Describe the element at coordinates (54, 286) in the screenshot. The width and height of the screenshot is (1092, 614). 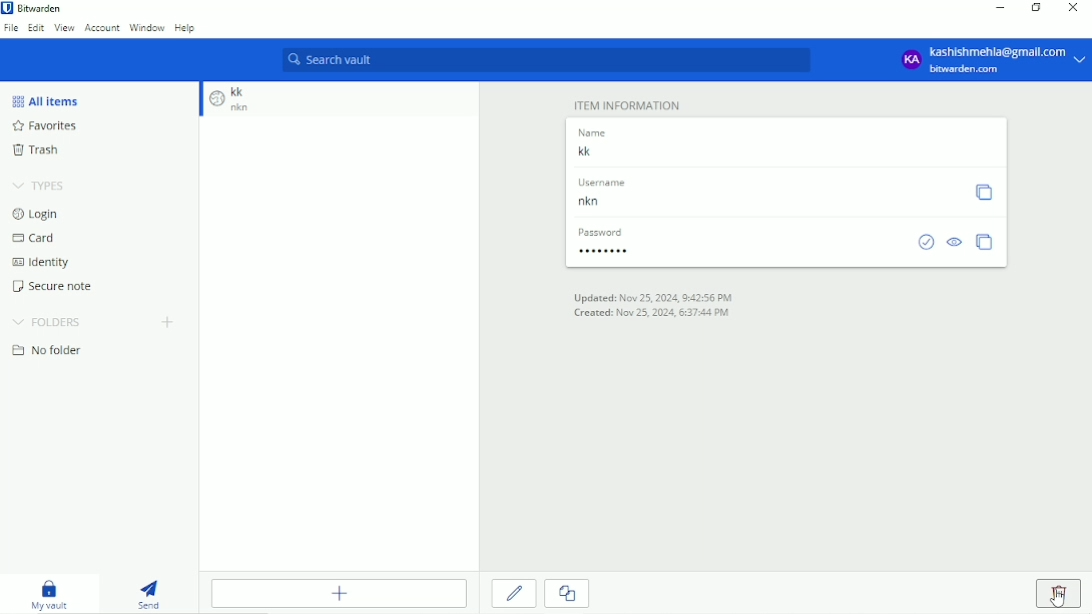
I see `Secure note` at that location.